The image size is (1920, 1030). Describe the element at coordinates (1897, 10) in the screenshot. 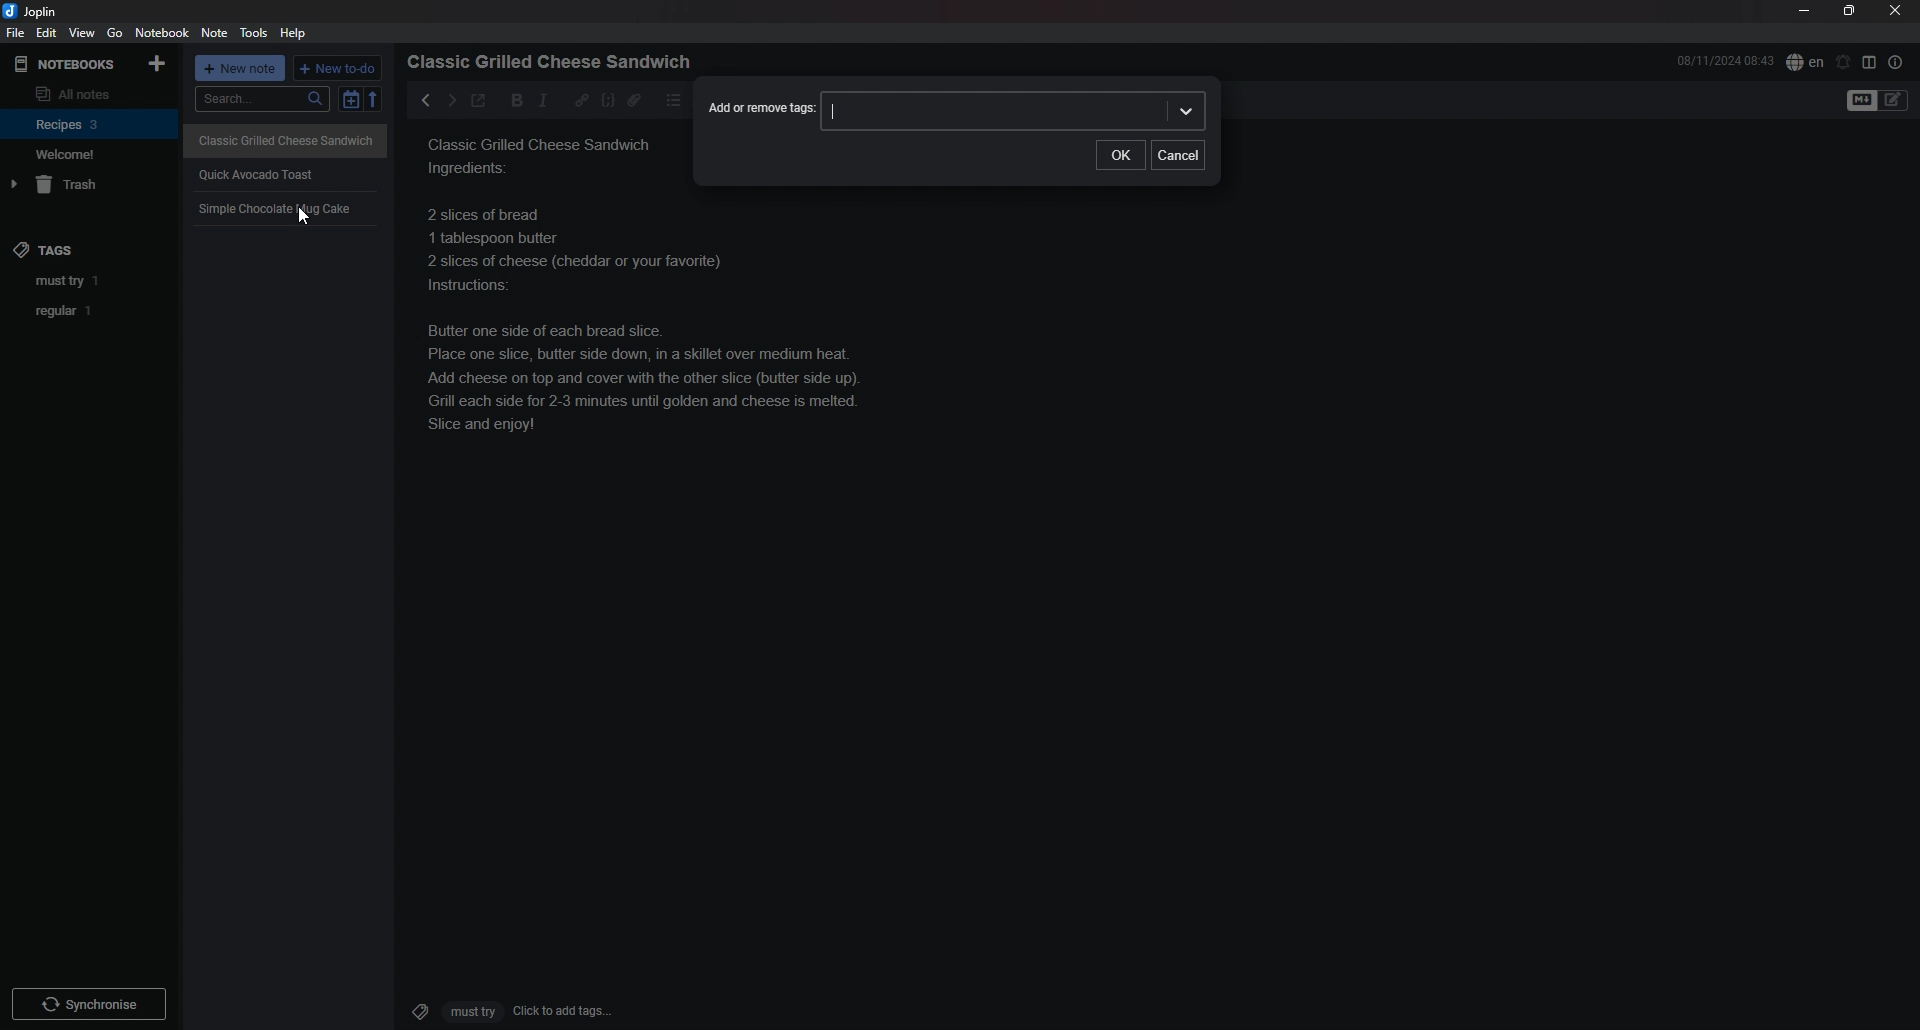

I see `close` at that location.